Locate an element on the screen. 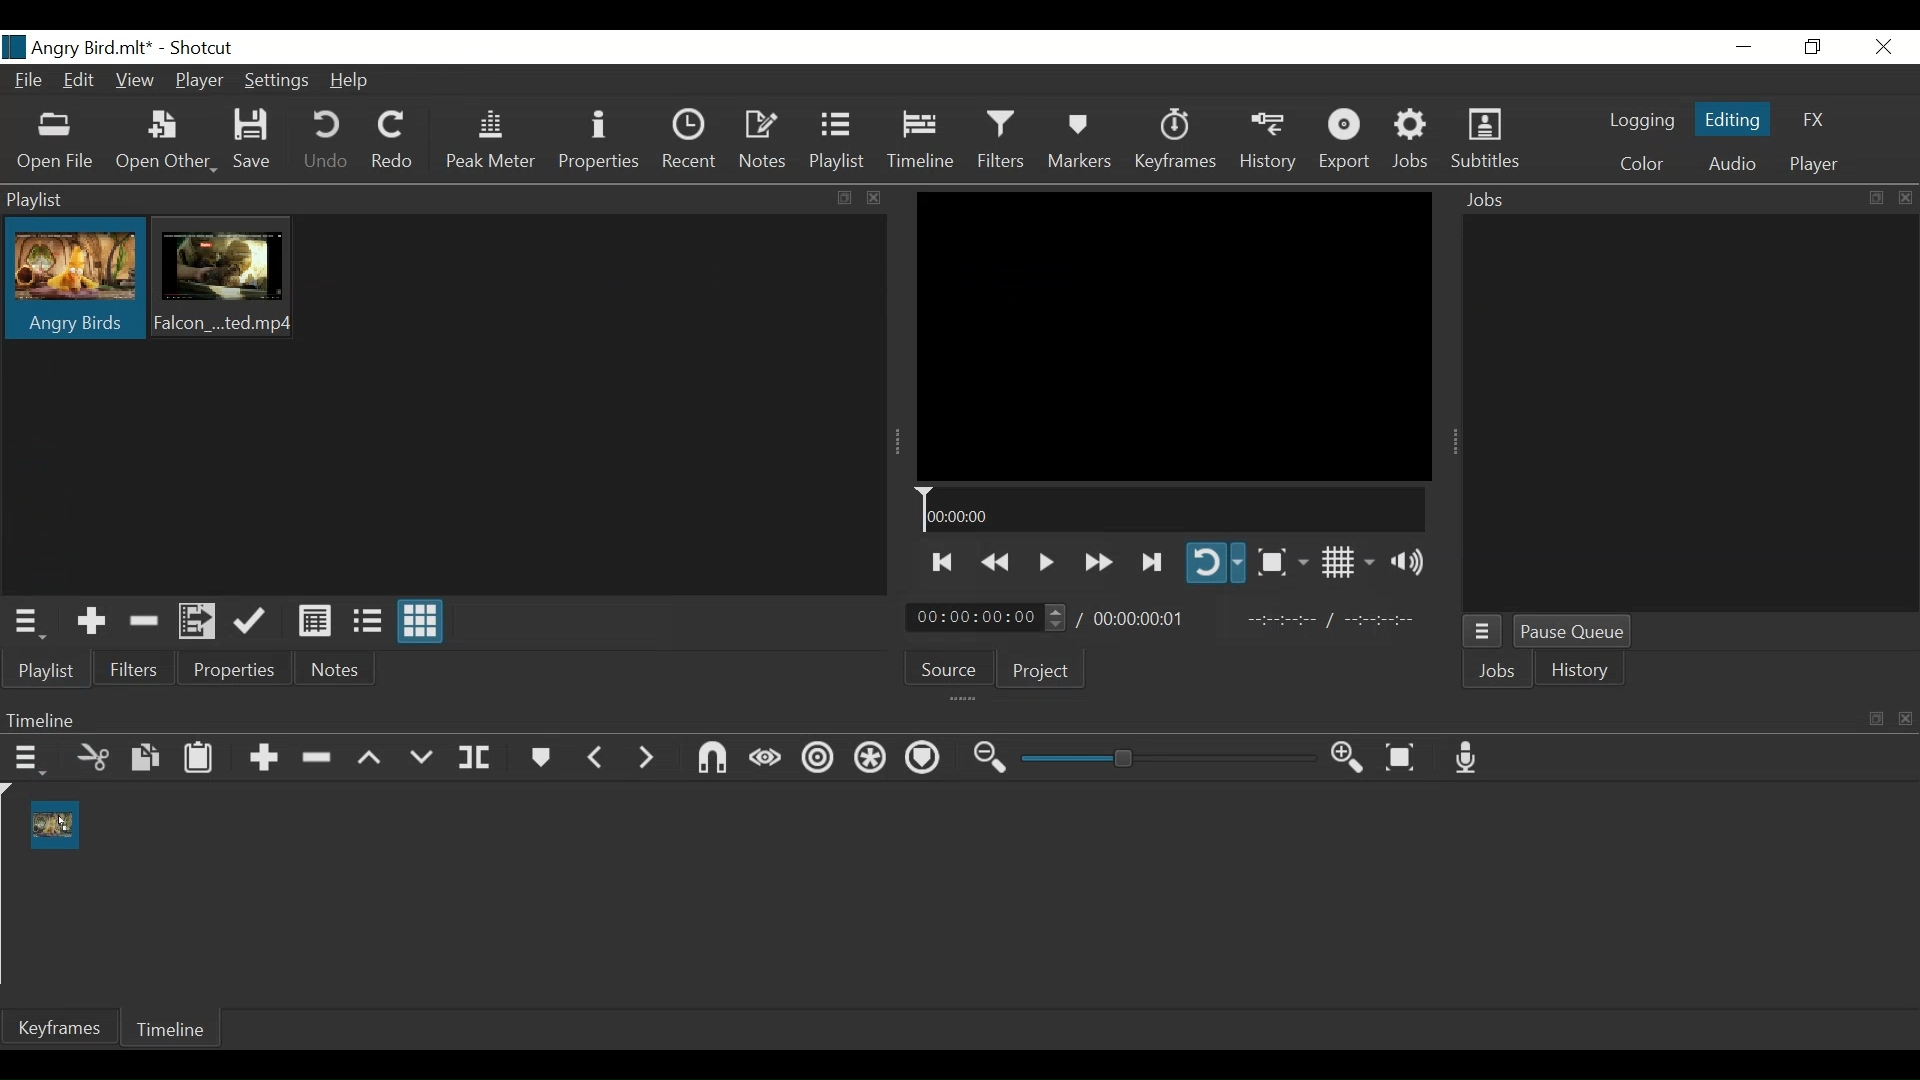 The width and height of the screenshot is (1920, 1080). Overwrite is located at coordinates (421, 754).